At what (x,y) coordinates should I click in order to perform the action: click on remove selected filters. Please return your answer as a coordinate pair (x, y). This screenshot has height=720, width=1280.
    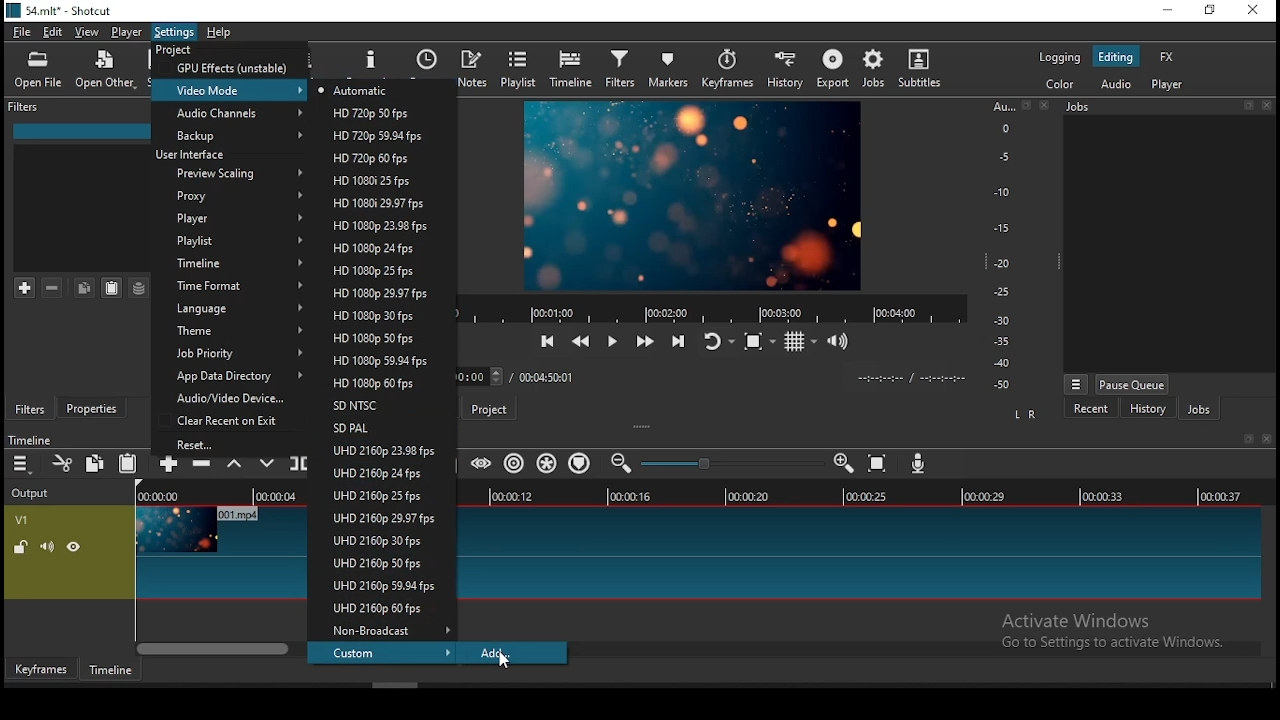
    Looking at the image, I should click on (53, 288).